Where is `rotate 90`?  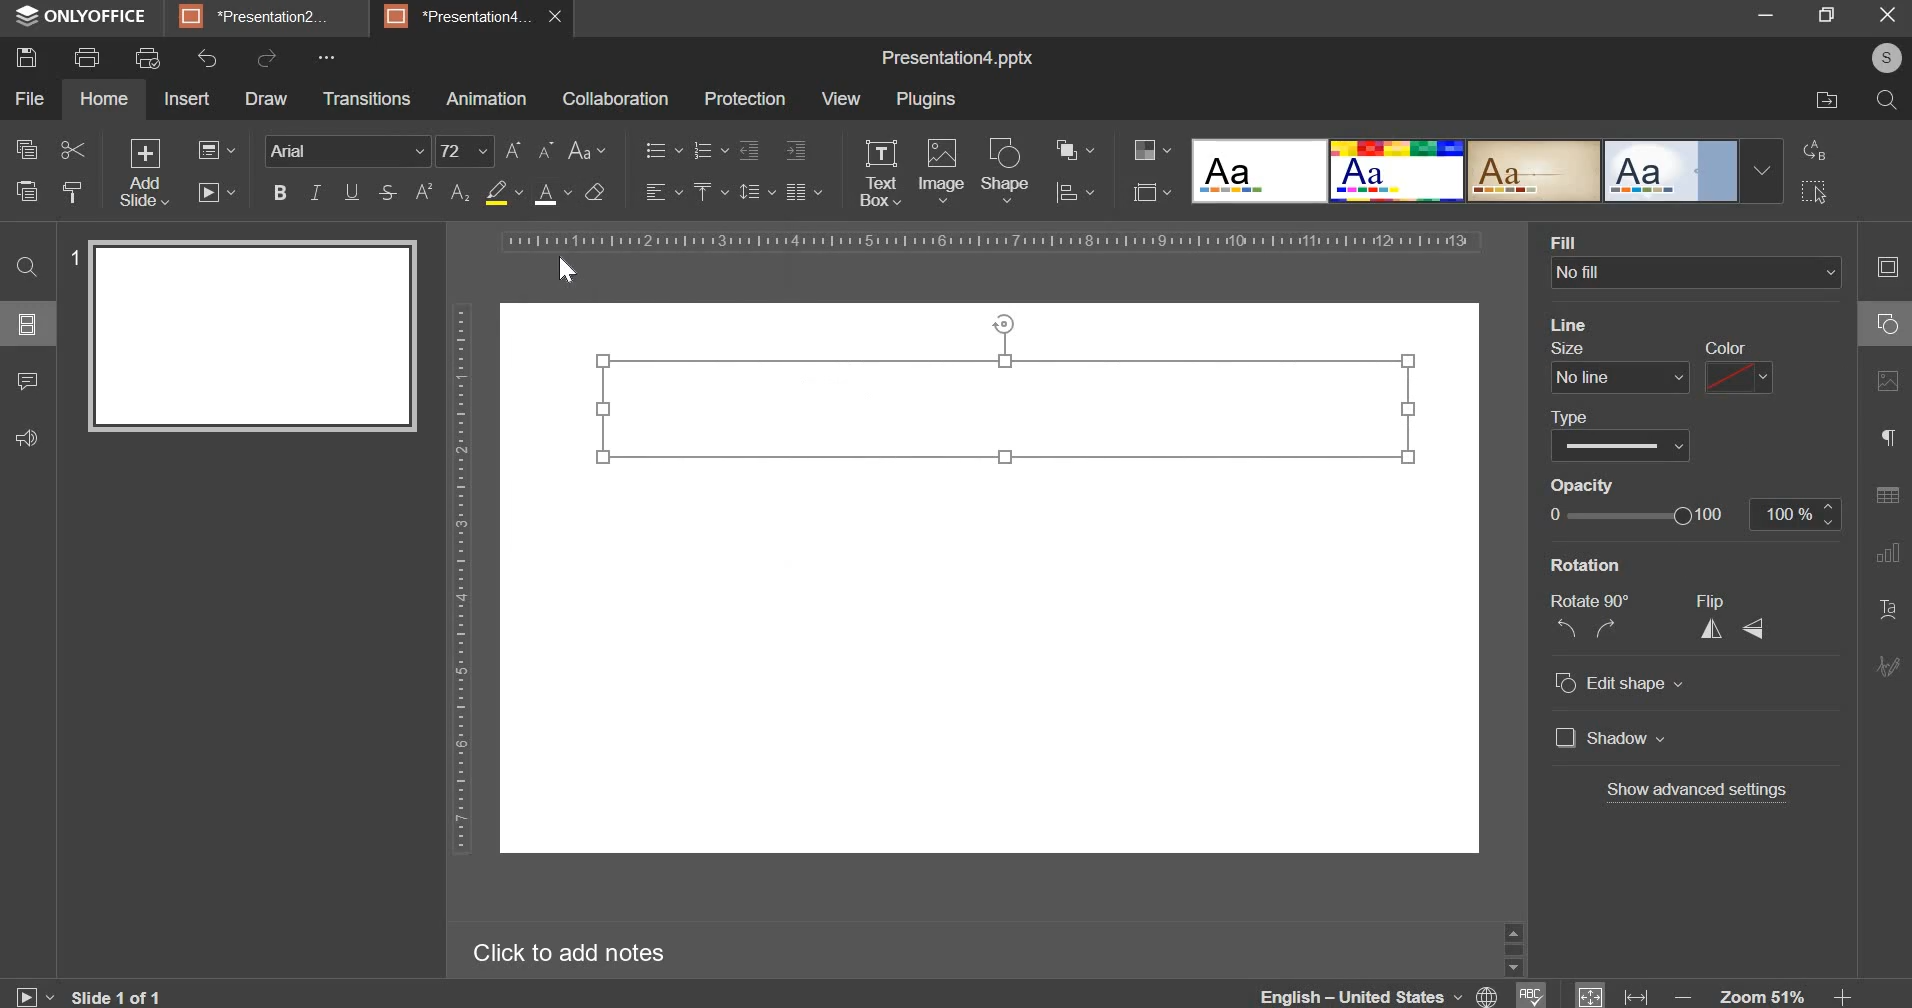
rotate 90 is located at coordinates (1594, 599).